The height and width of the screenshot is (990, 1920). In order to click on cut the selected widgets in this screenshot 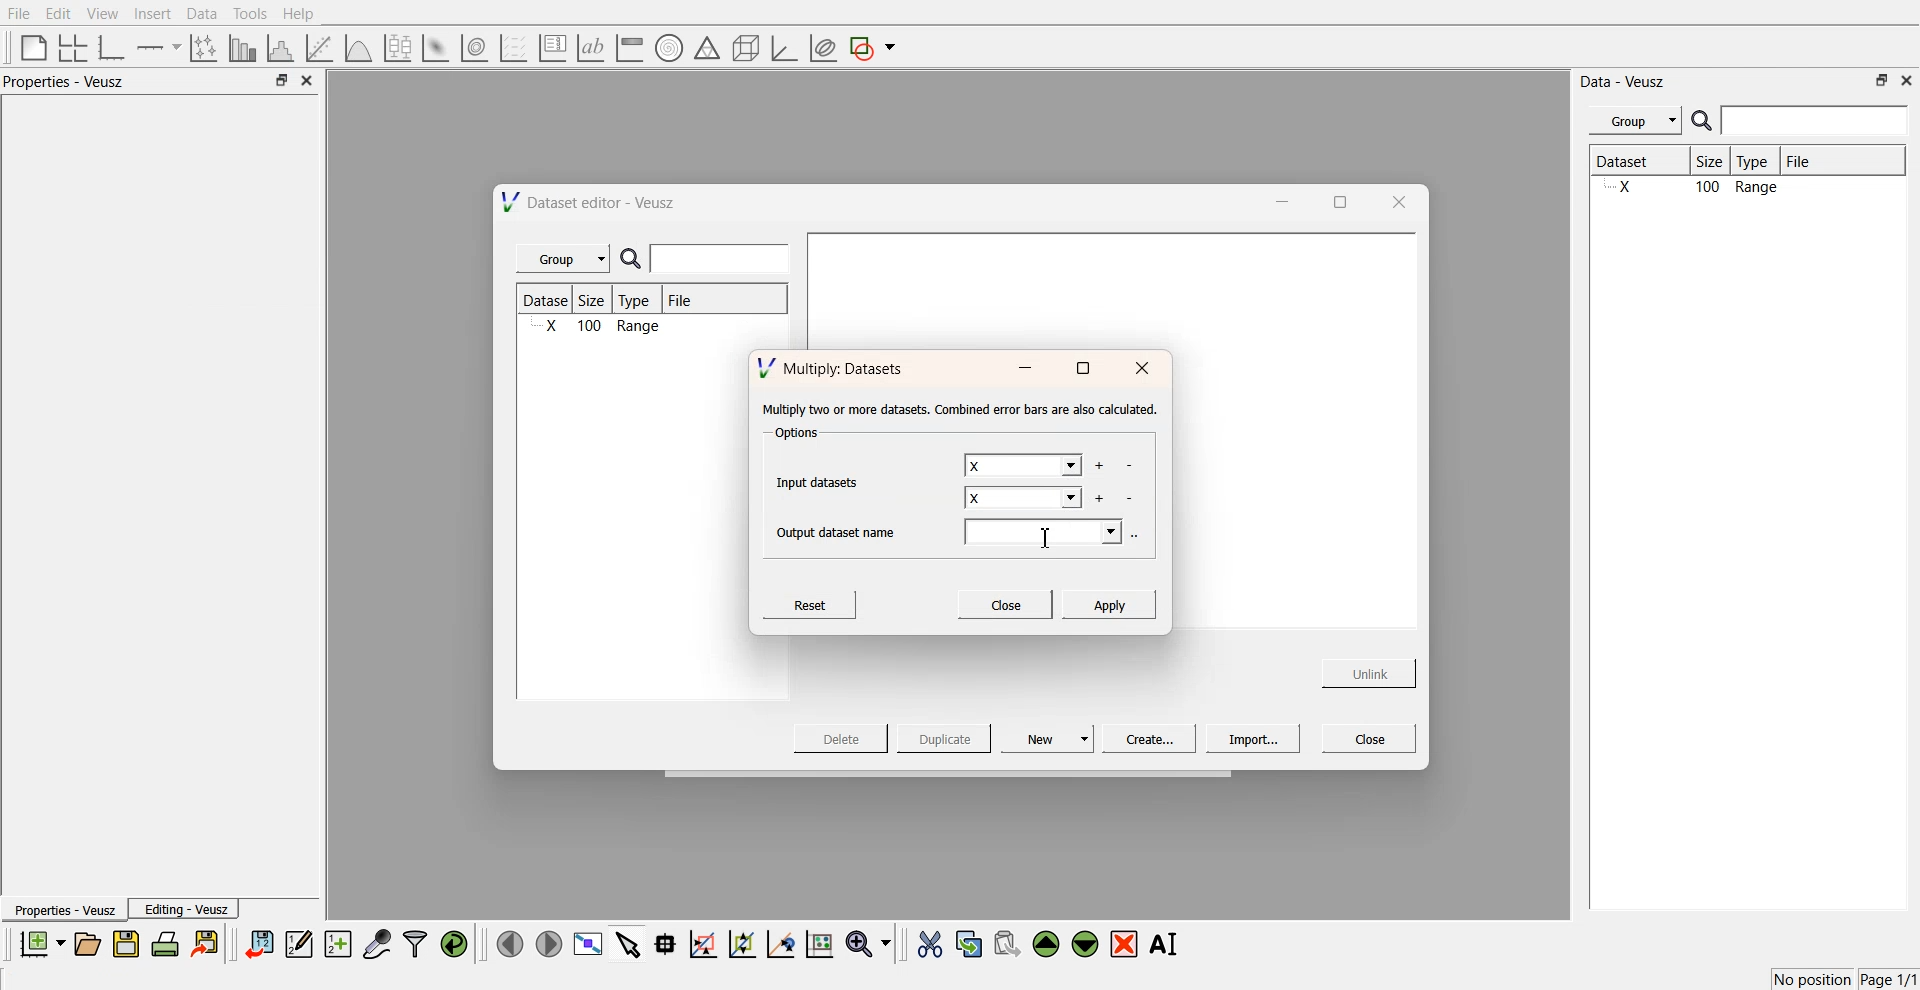, I will do `click(928, 945)`.